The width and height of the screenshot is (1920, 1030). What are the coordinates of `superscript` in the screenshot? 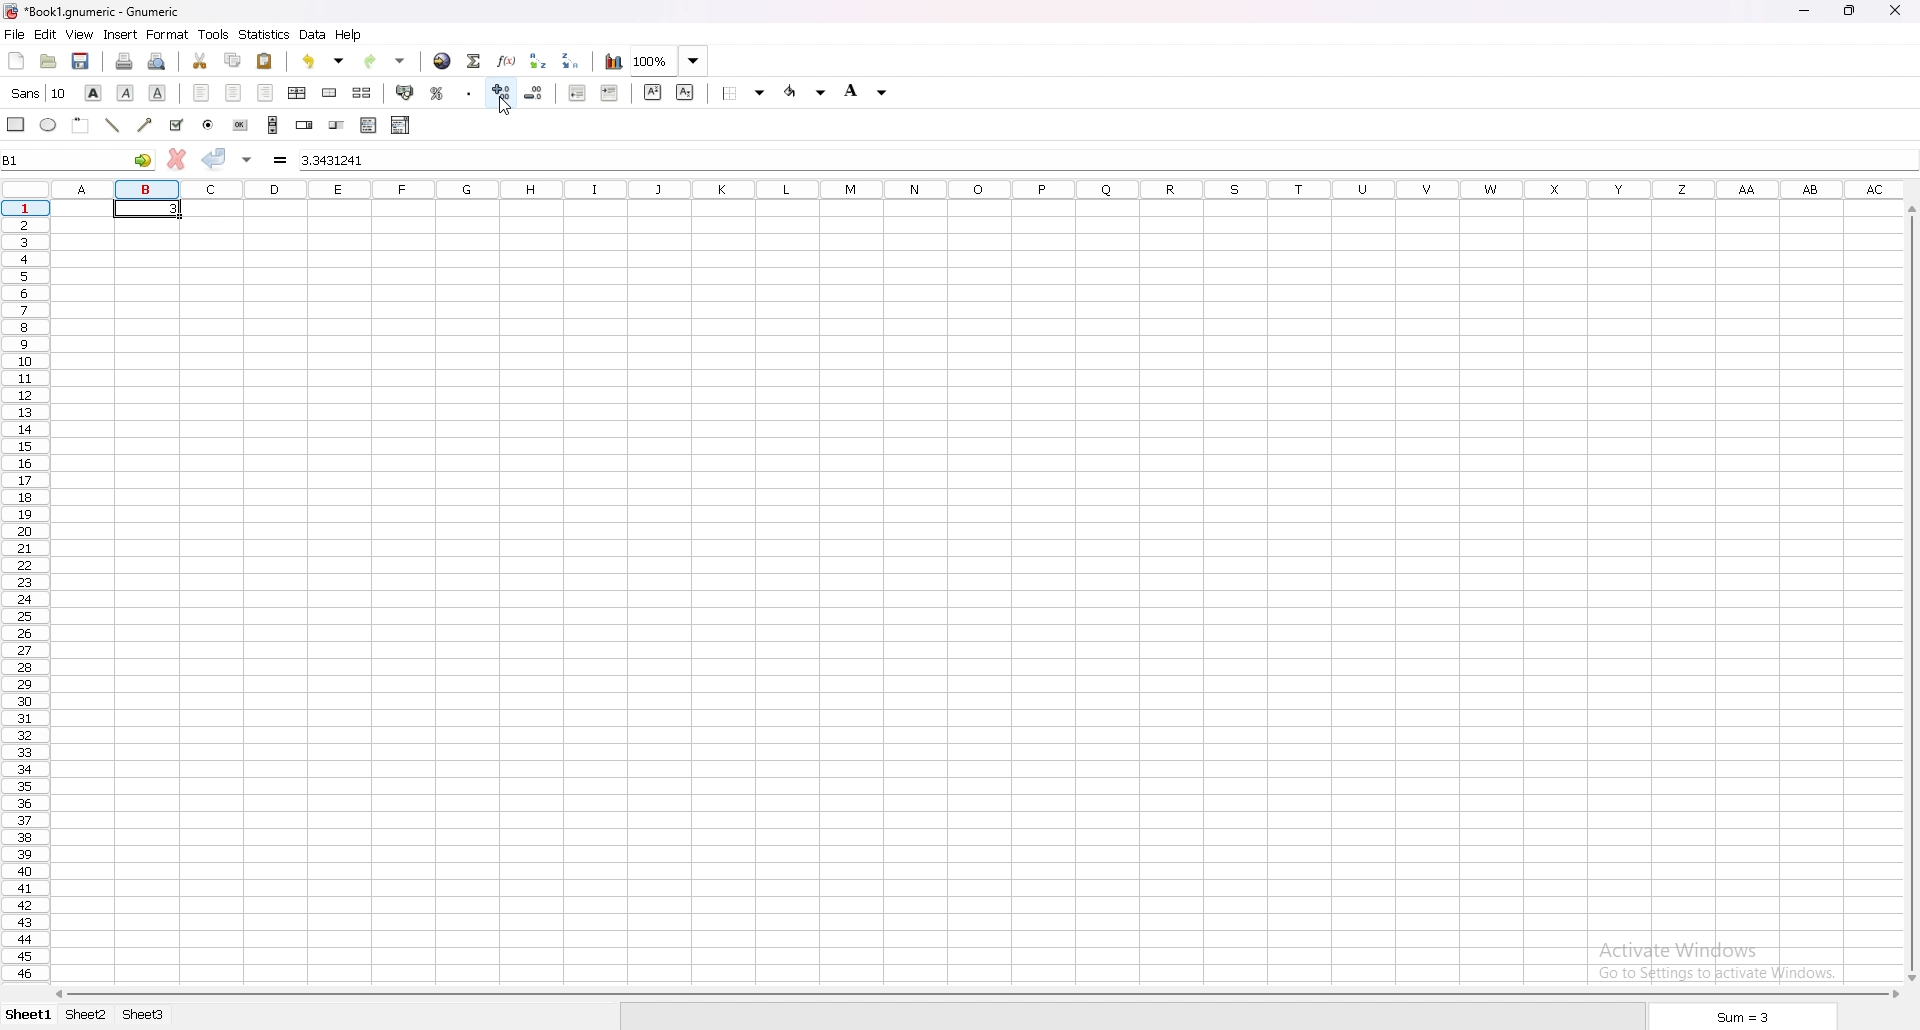 It's located at (653, 92).